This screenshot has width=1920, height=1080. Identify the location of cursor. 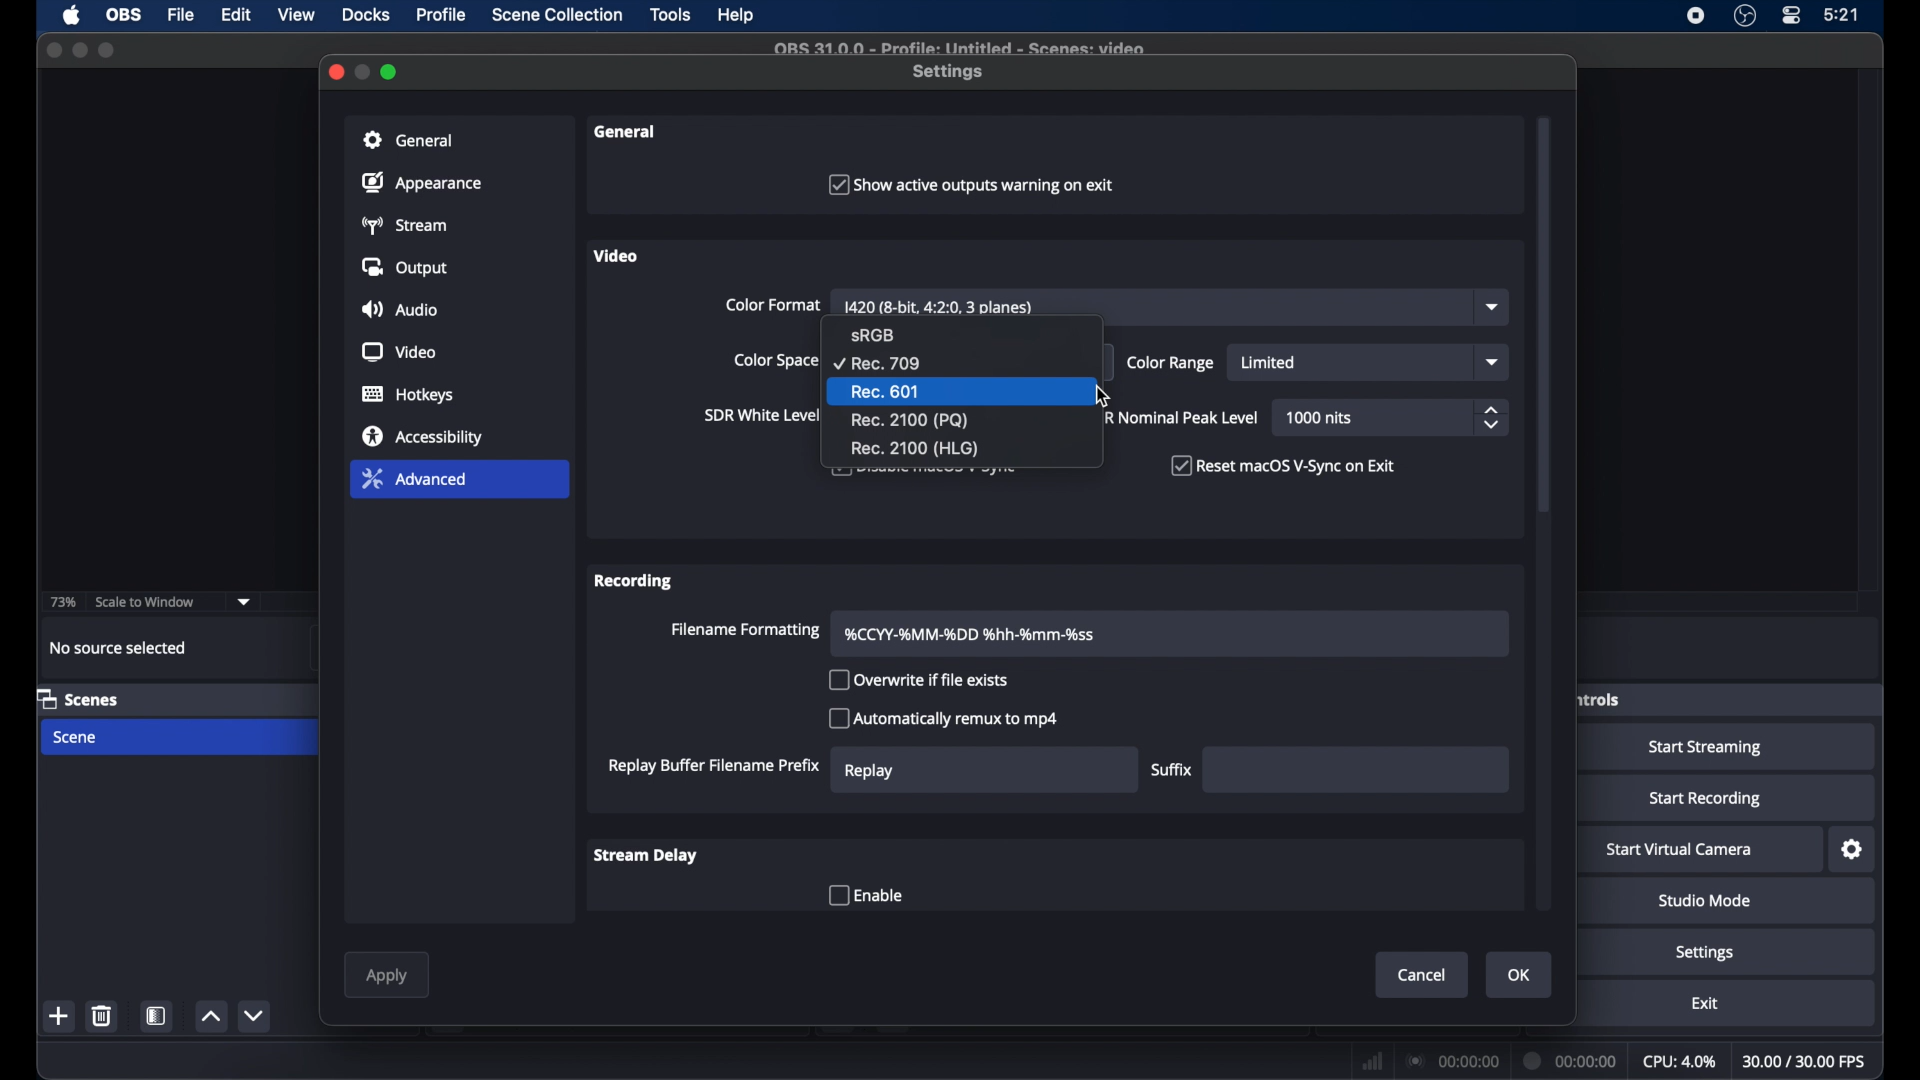
(1100, 397).